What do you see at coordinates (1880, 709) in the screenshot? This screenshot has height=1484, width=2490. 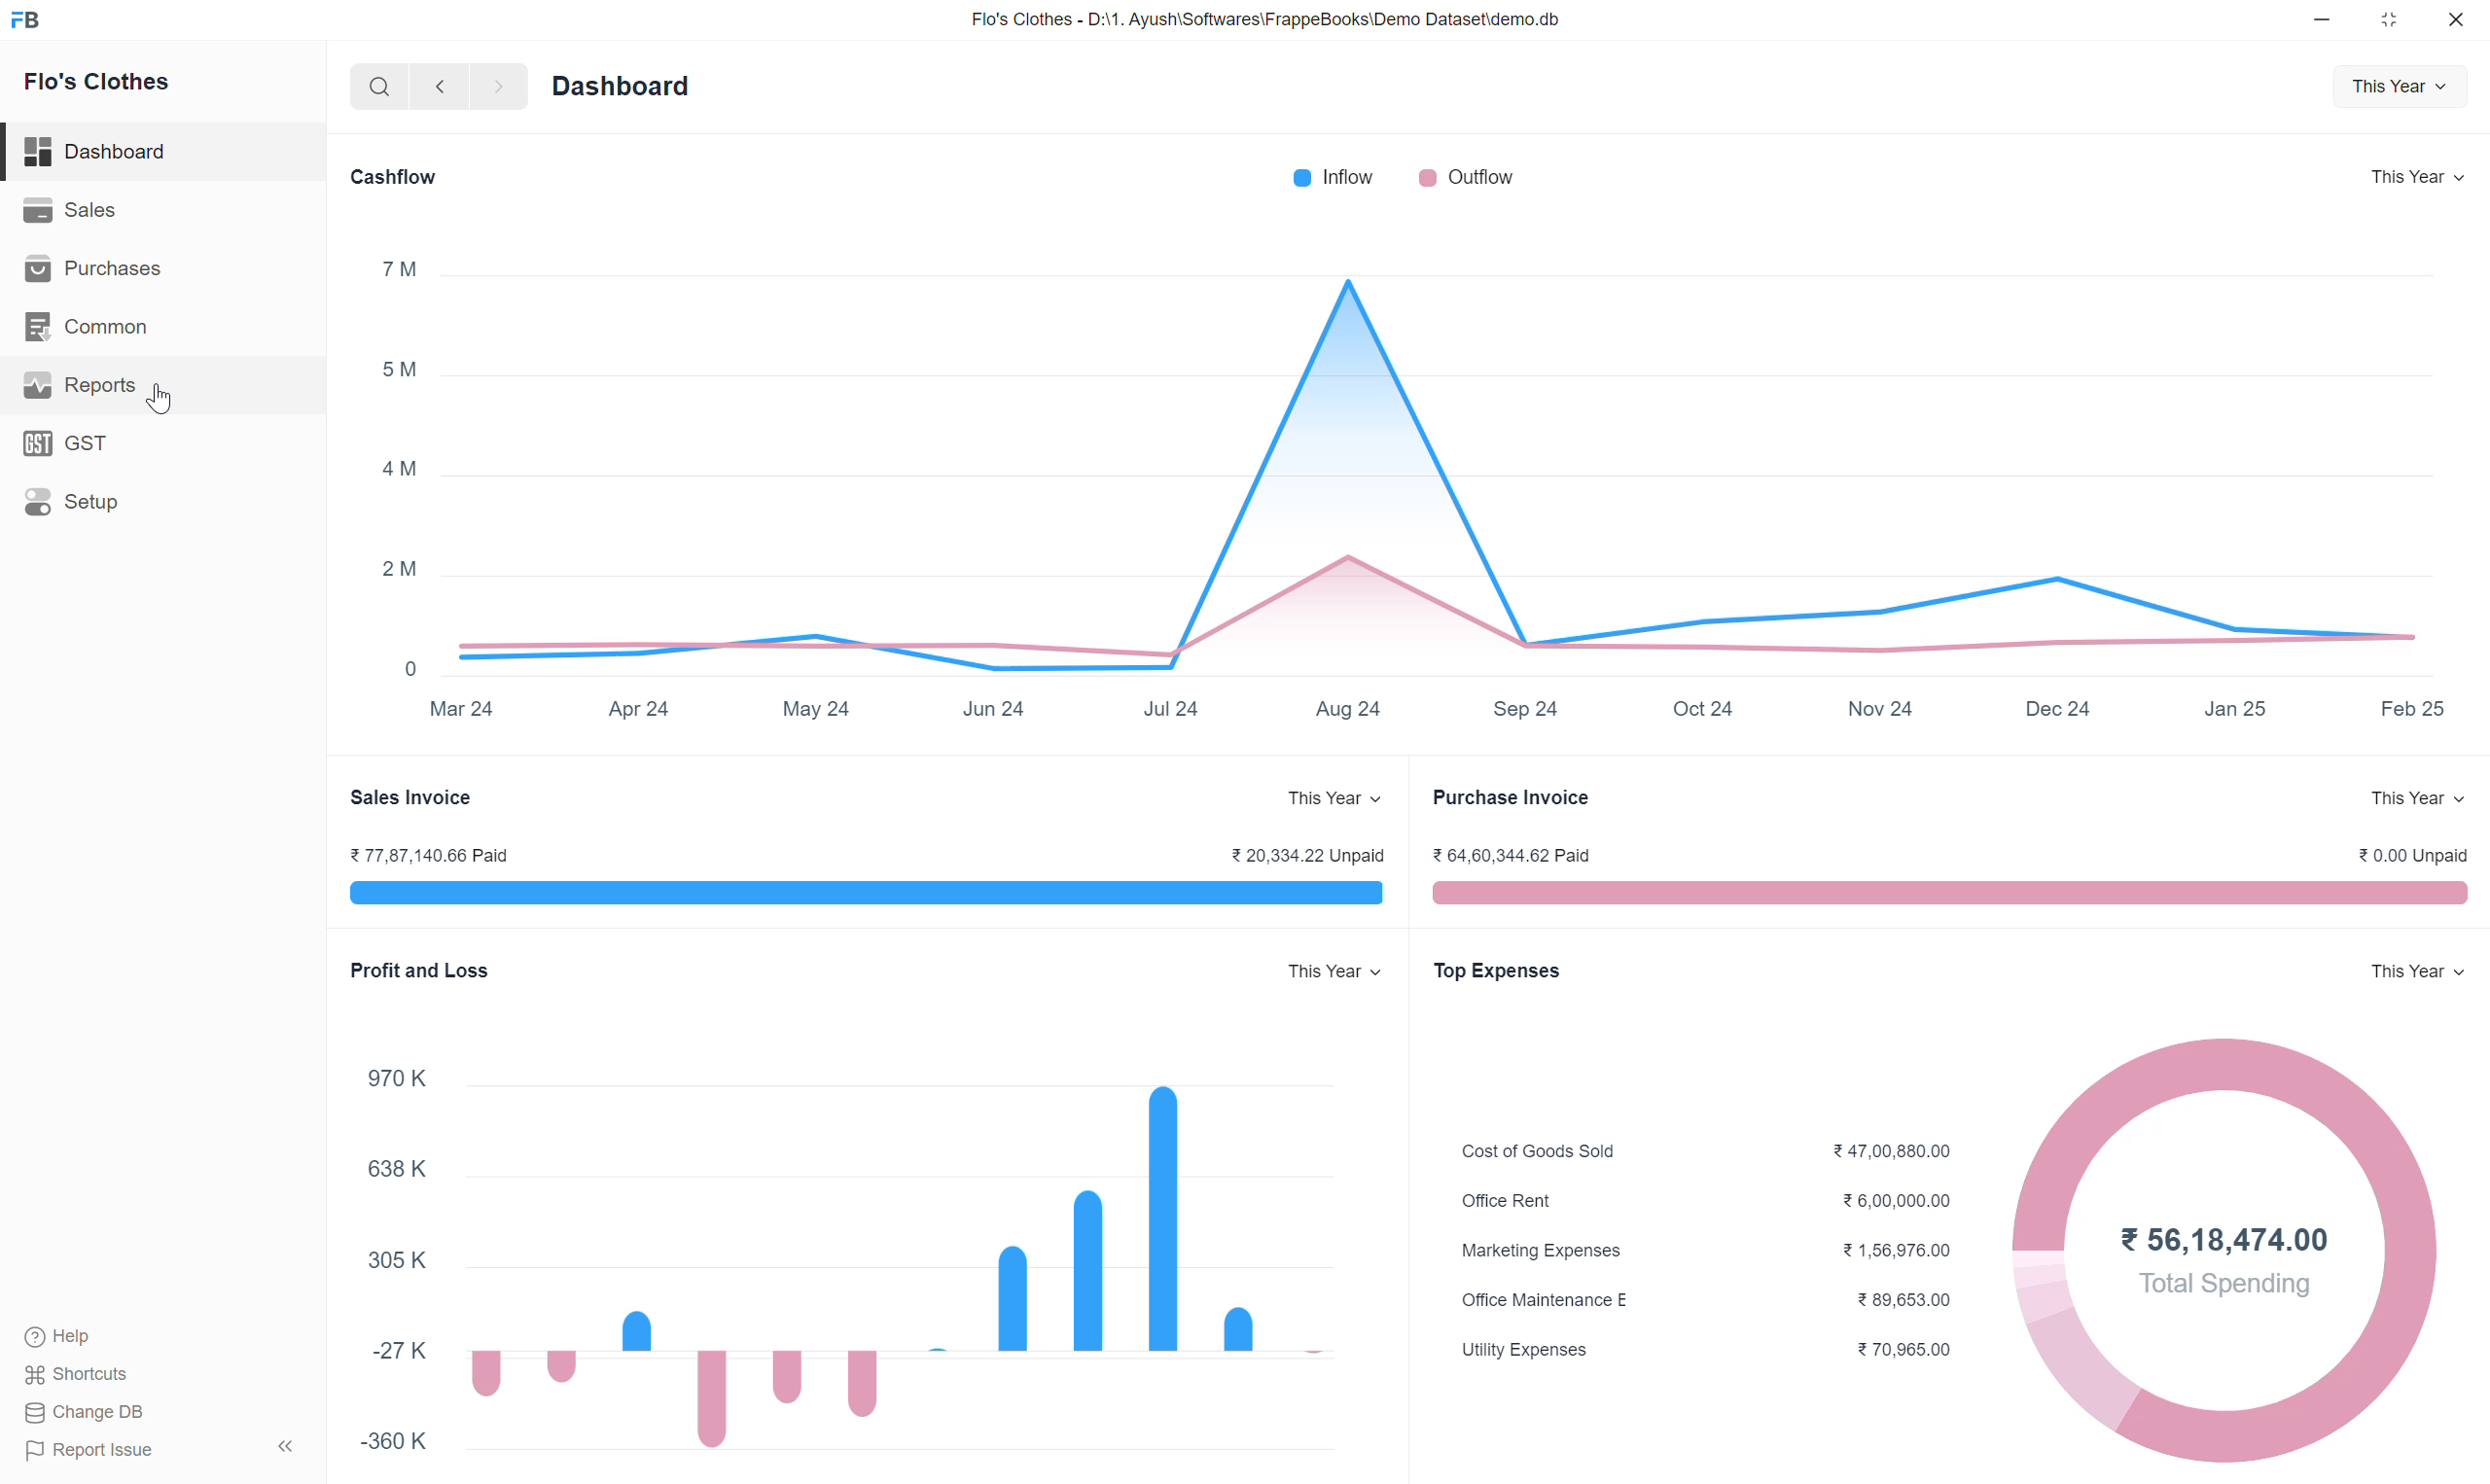 I see `nov 24` at bounding box center [1880, 709].